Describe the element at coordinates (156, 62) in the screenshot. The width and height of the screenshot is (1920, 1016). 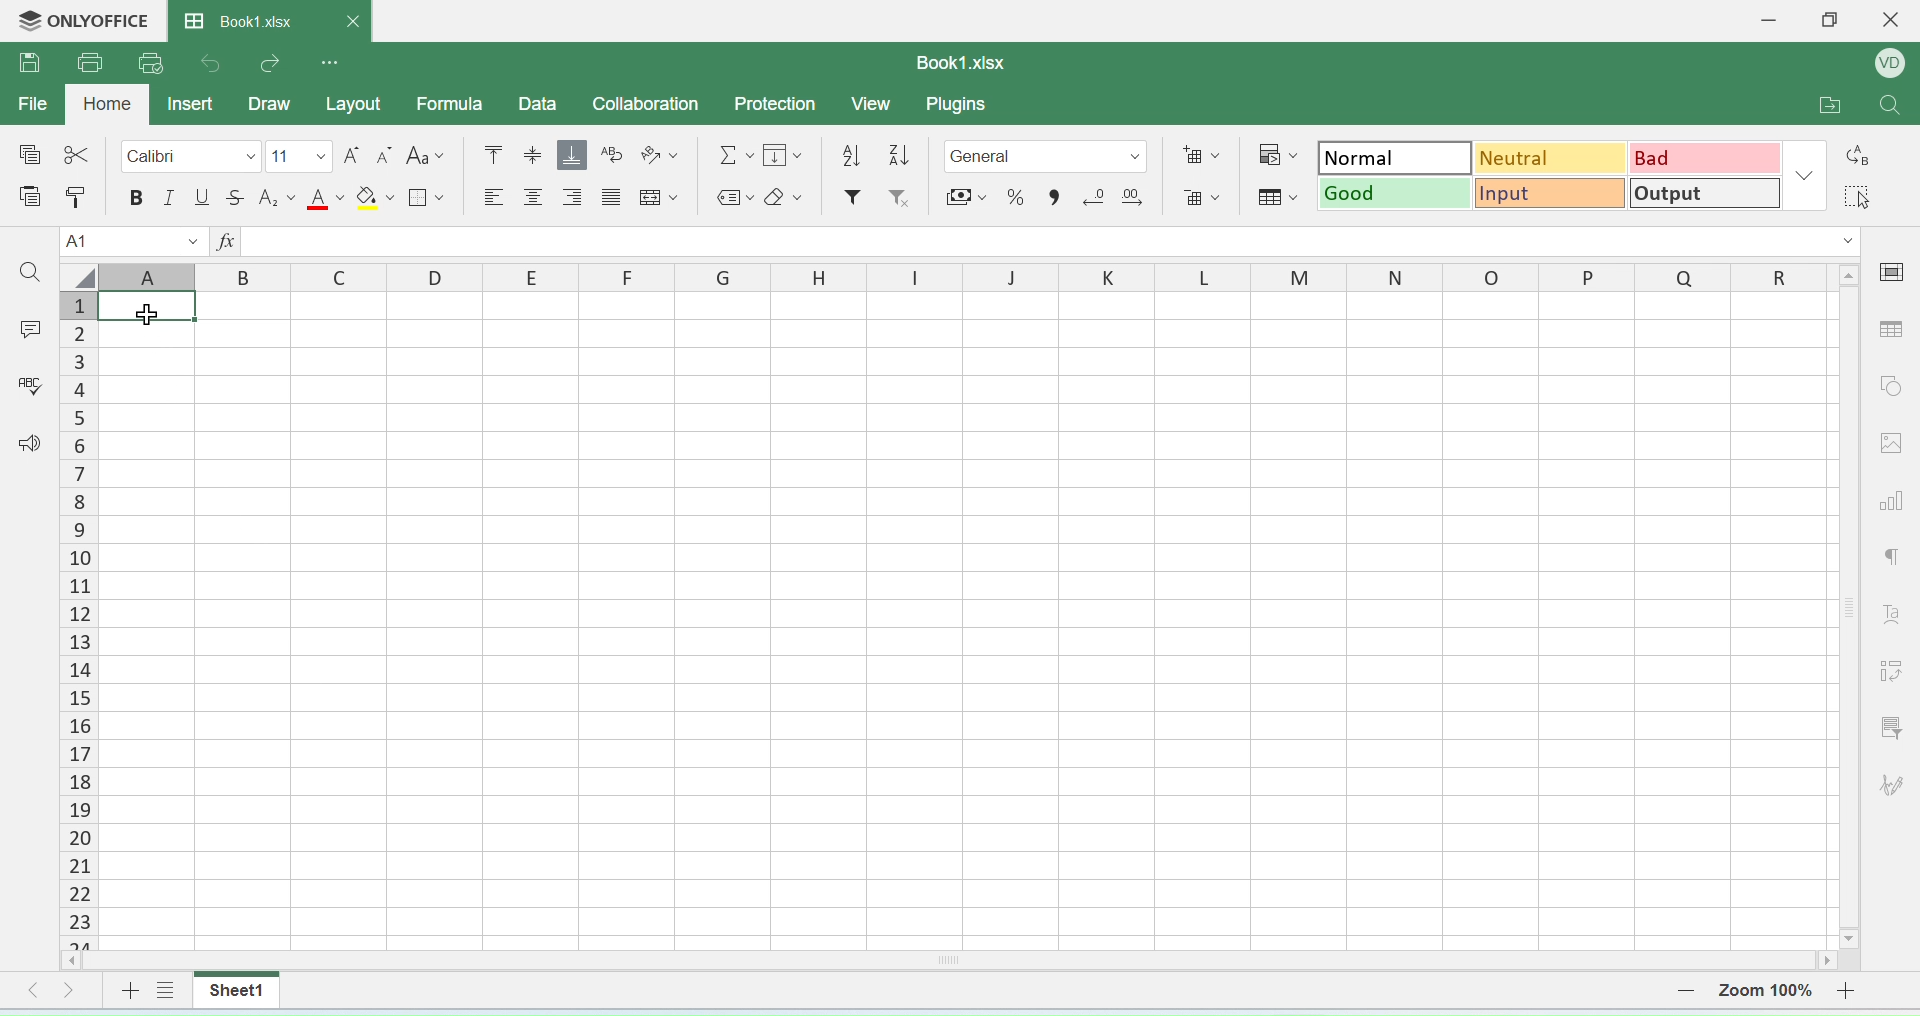
I see `quick print` at that location.